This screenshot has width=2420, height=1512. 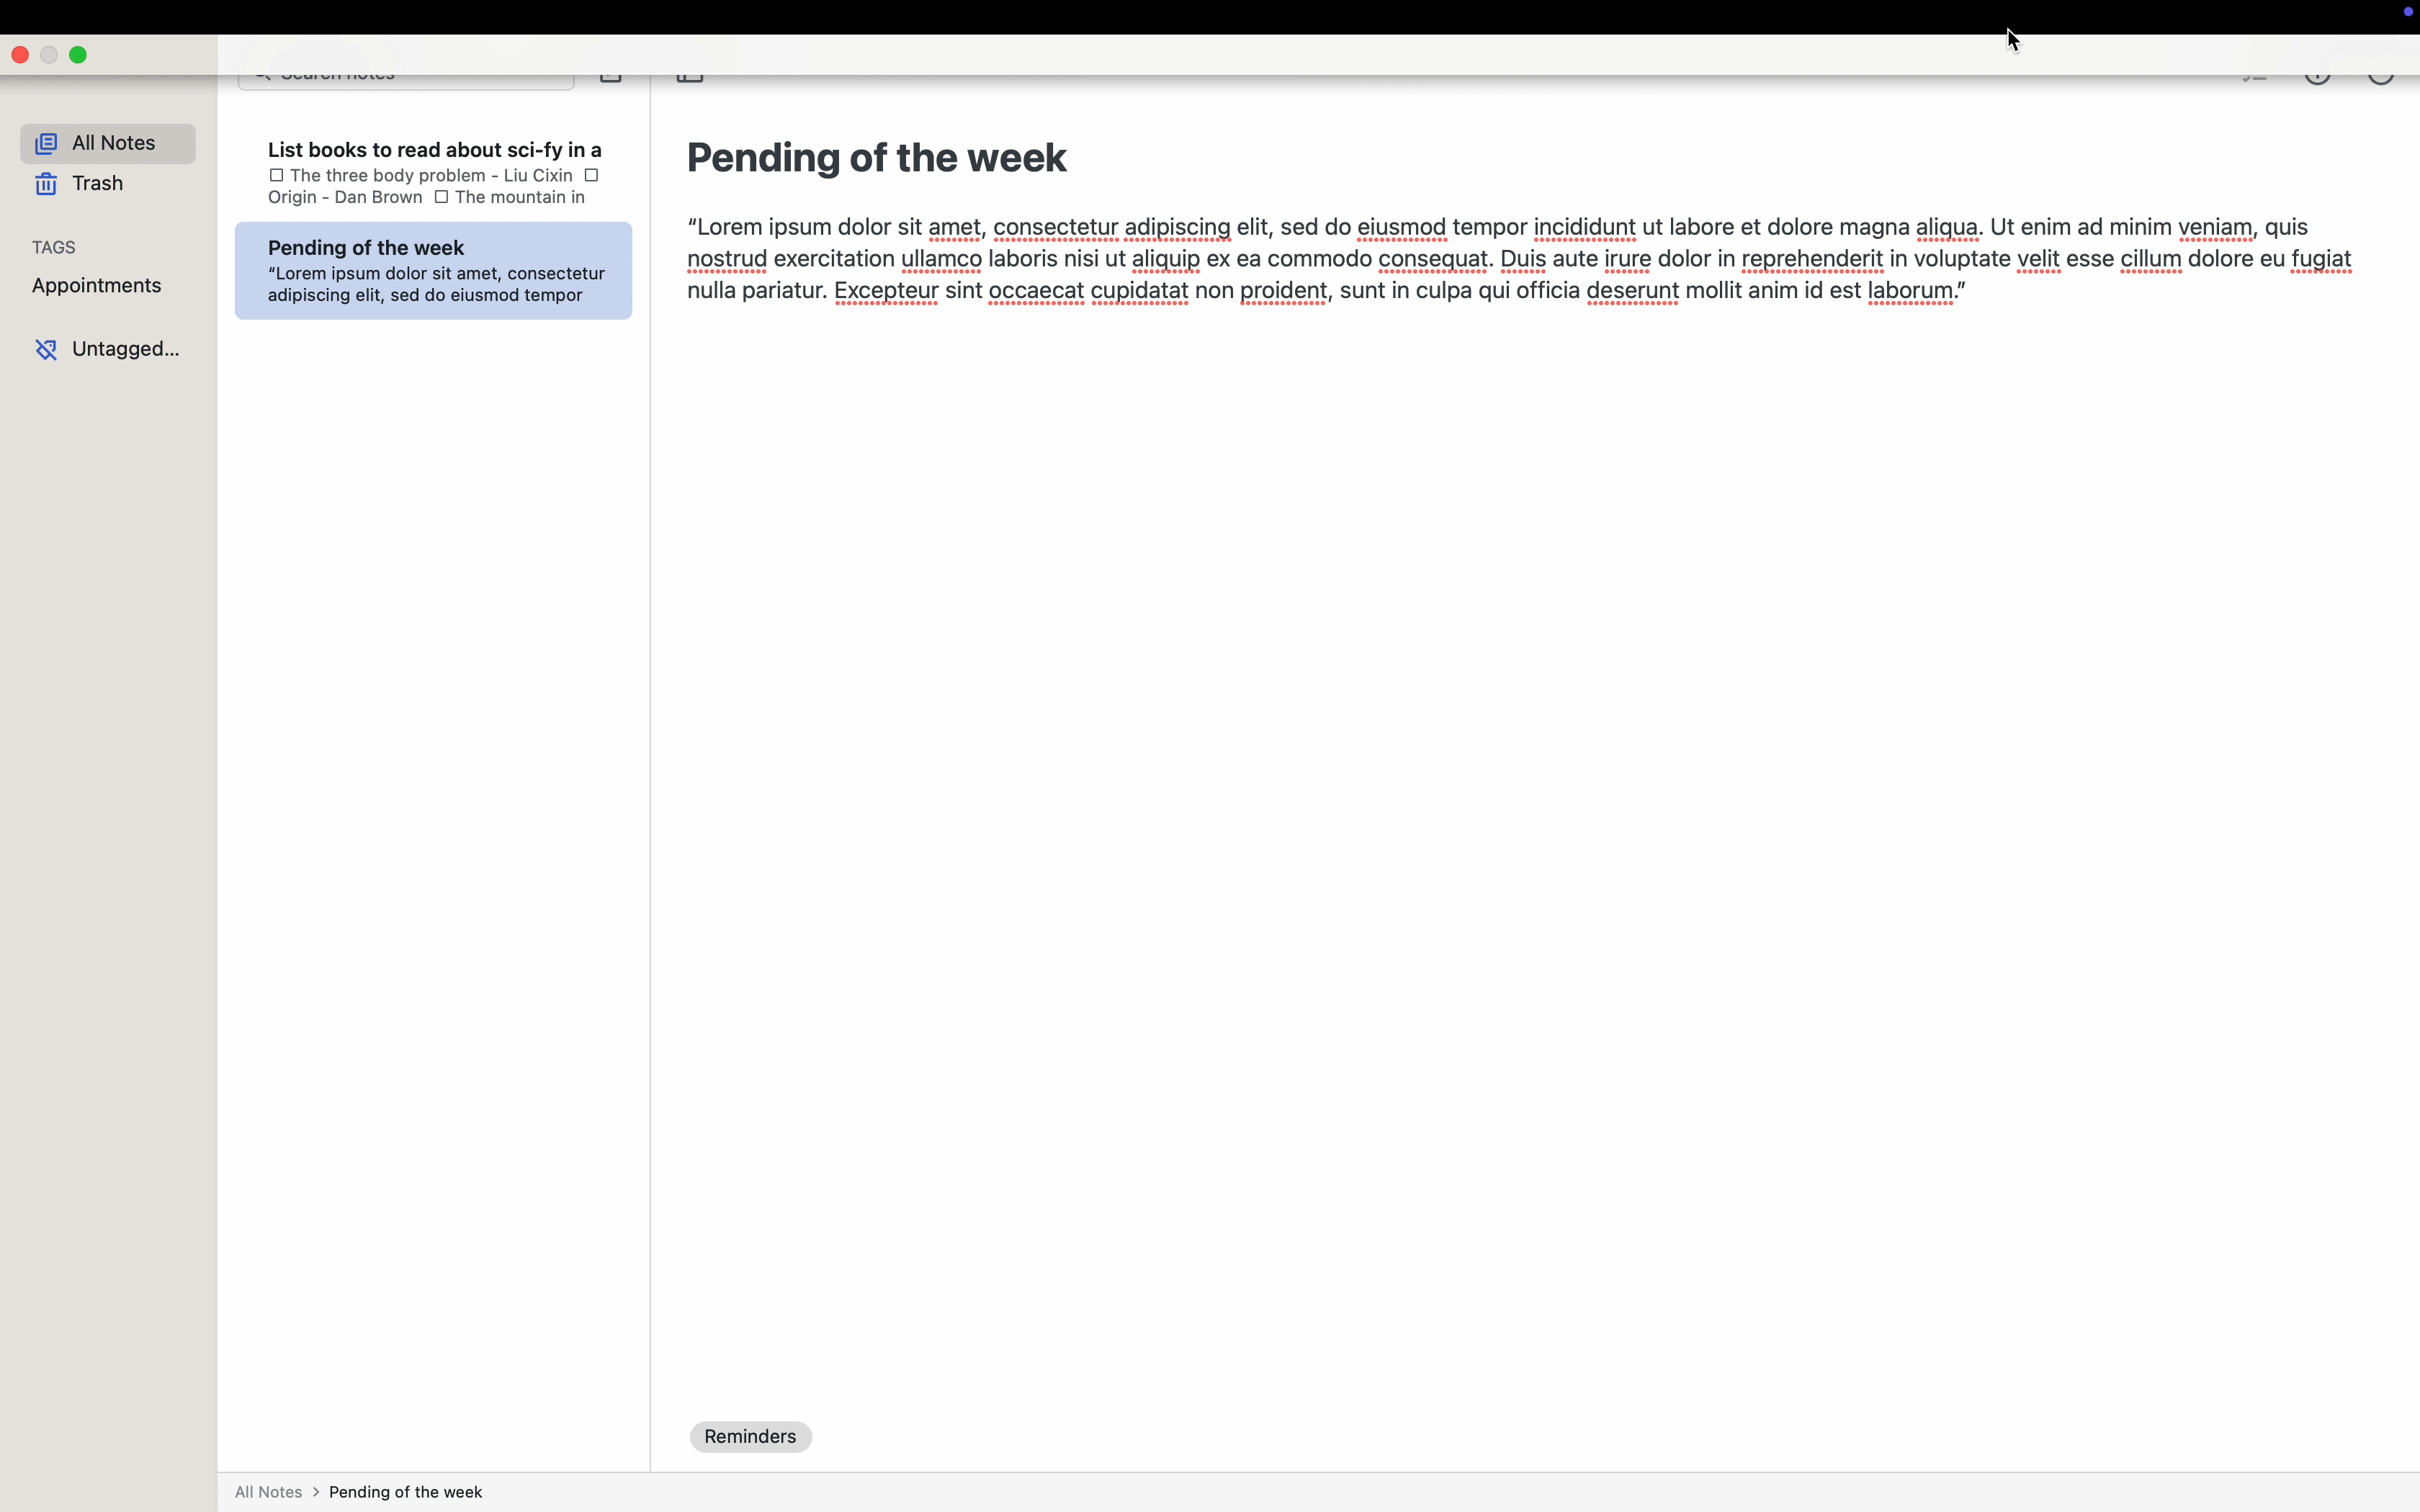 I want to click on trash, so click(x=80, y=190).